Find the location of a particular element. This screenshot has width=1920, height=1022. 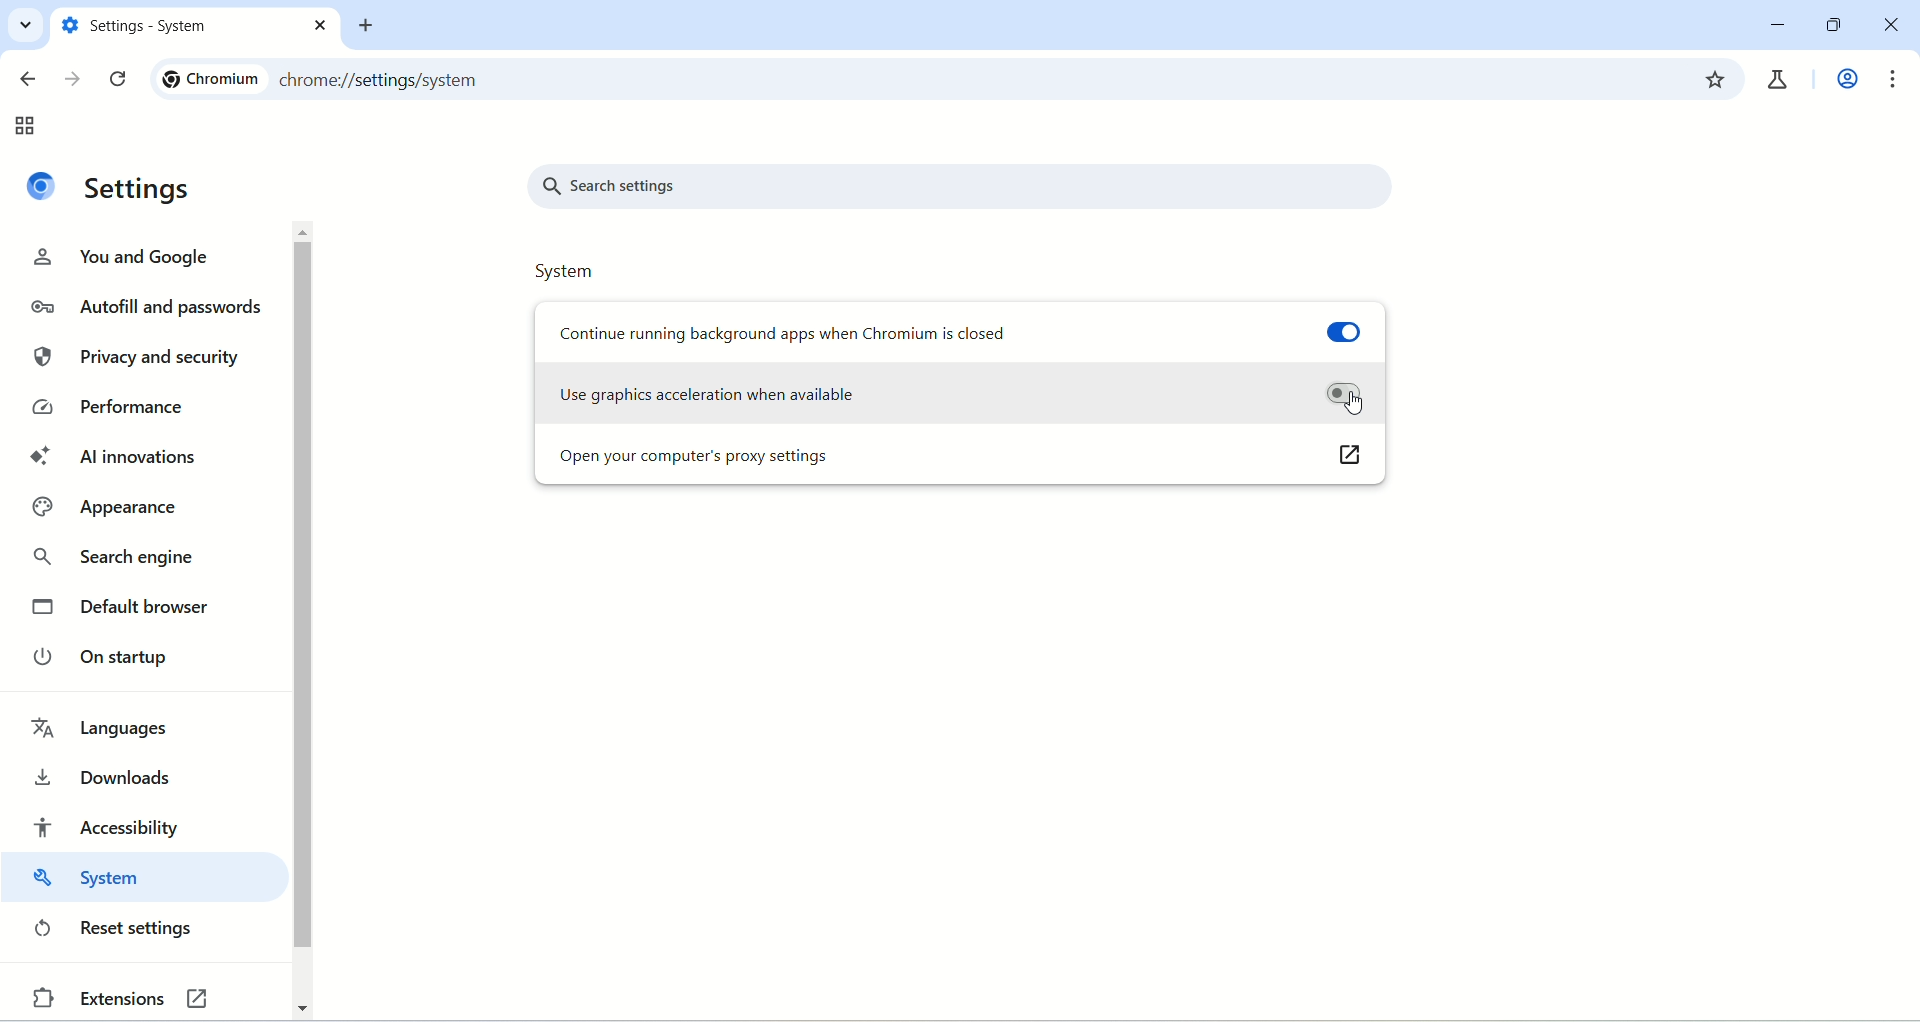

customize and control chromium is located at coordinates (1894, 80).